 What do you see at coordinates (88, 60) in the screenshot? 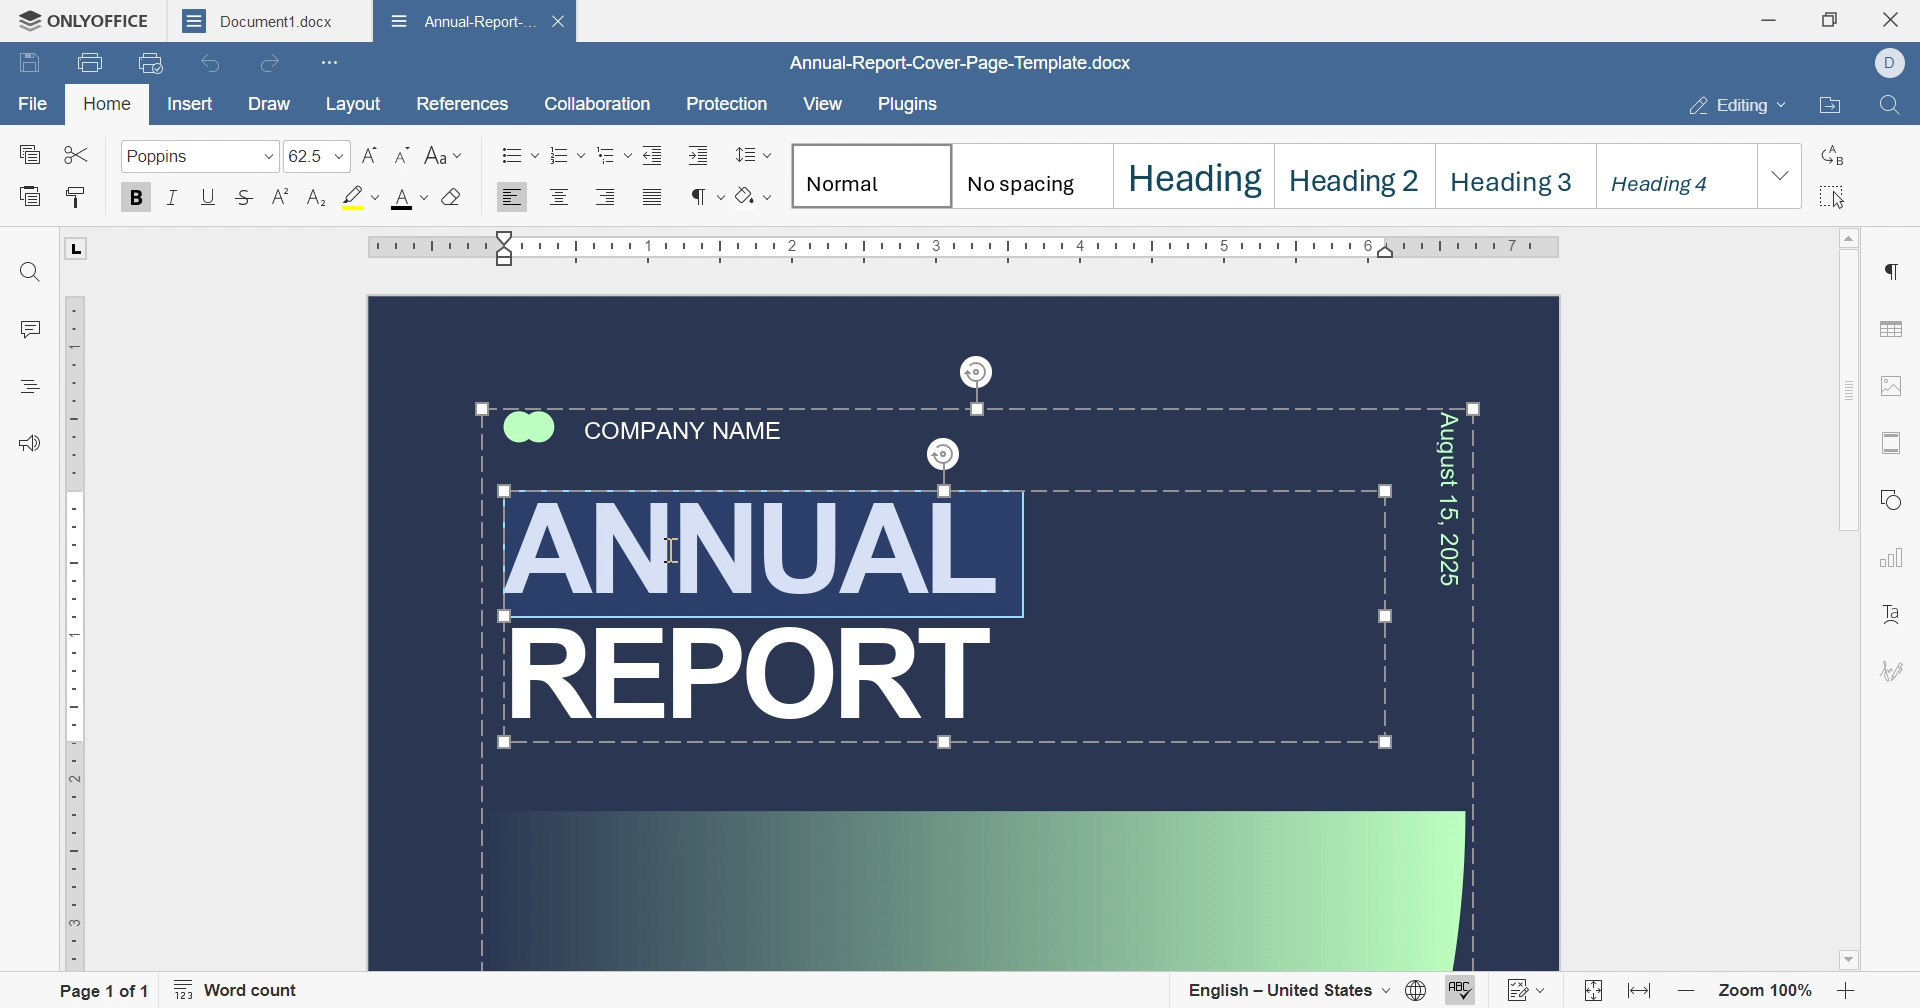
I see `print` at bounding box center [88, 60].